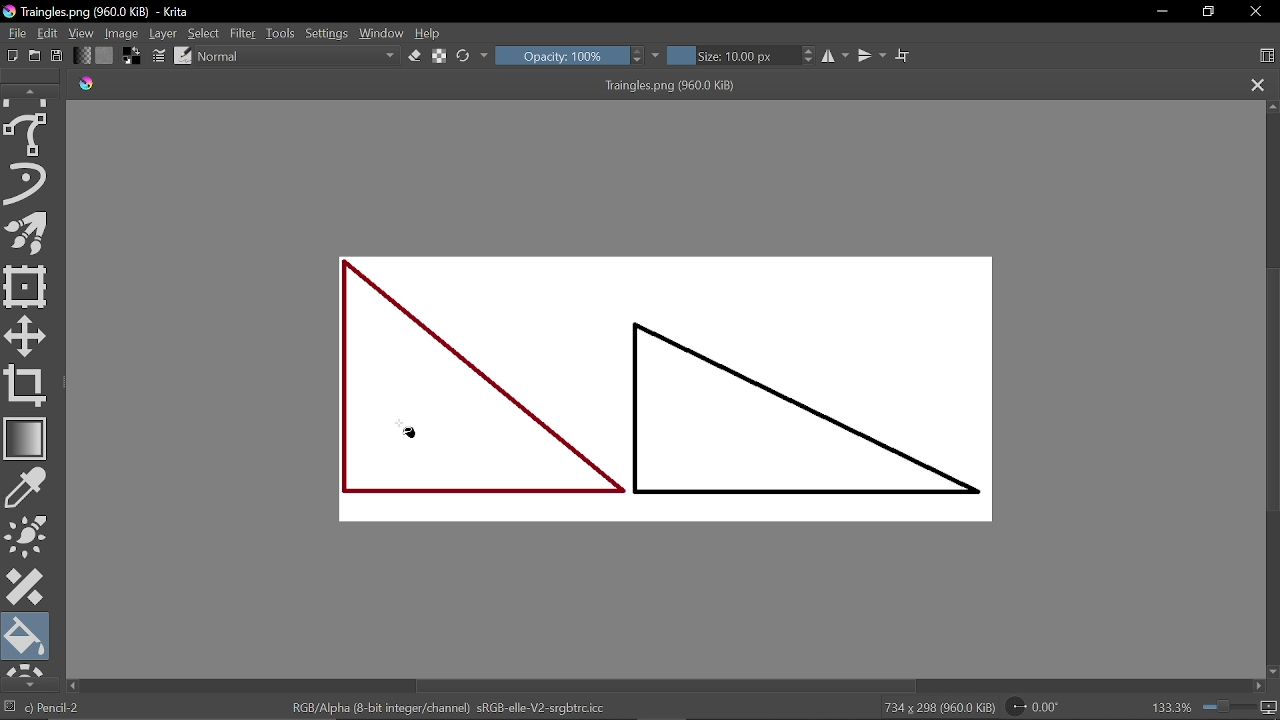 This screenshot has height=720, width=1280. Describe the element at coordinates (133, 57) in the screenshot. I see `Foreground and background color` at that location.